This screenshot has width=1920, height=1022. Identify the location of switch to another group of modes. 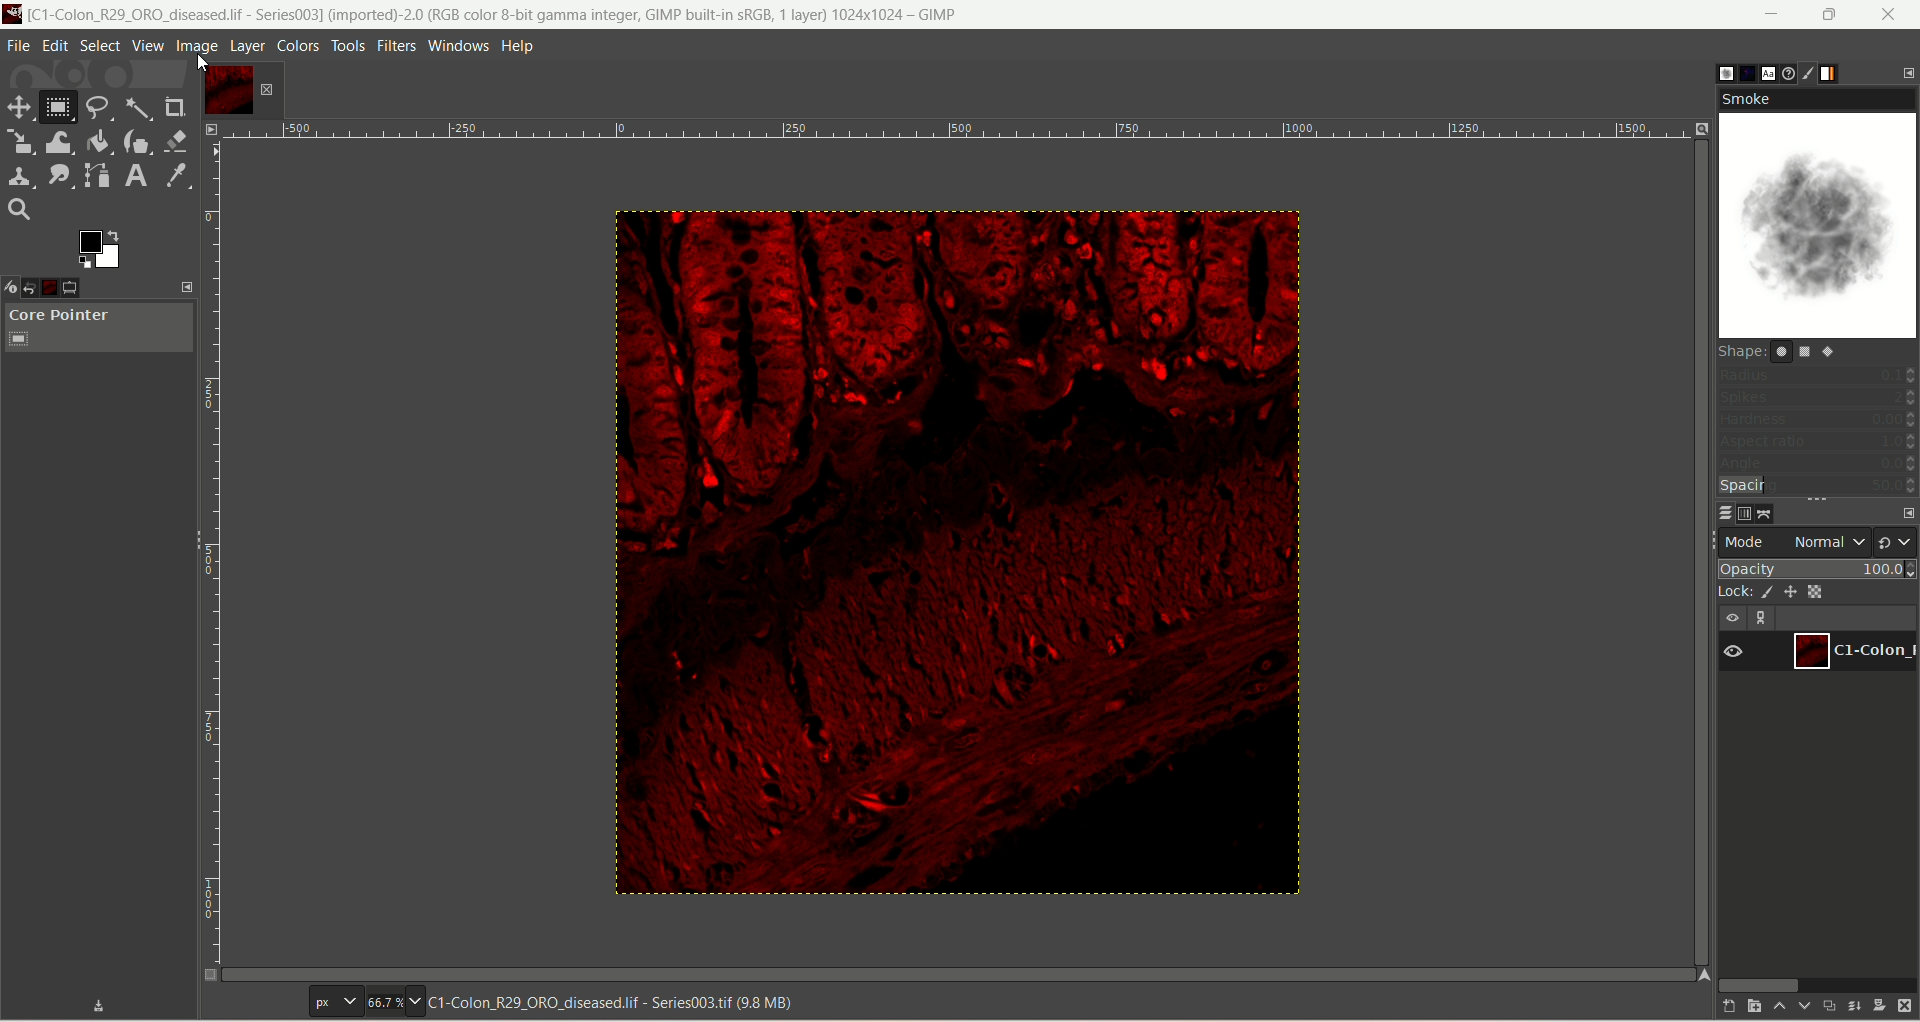
(1896, 541).